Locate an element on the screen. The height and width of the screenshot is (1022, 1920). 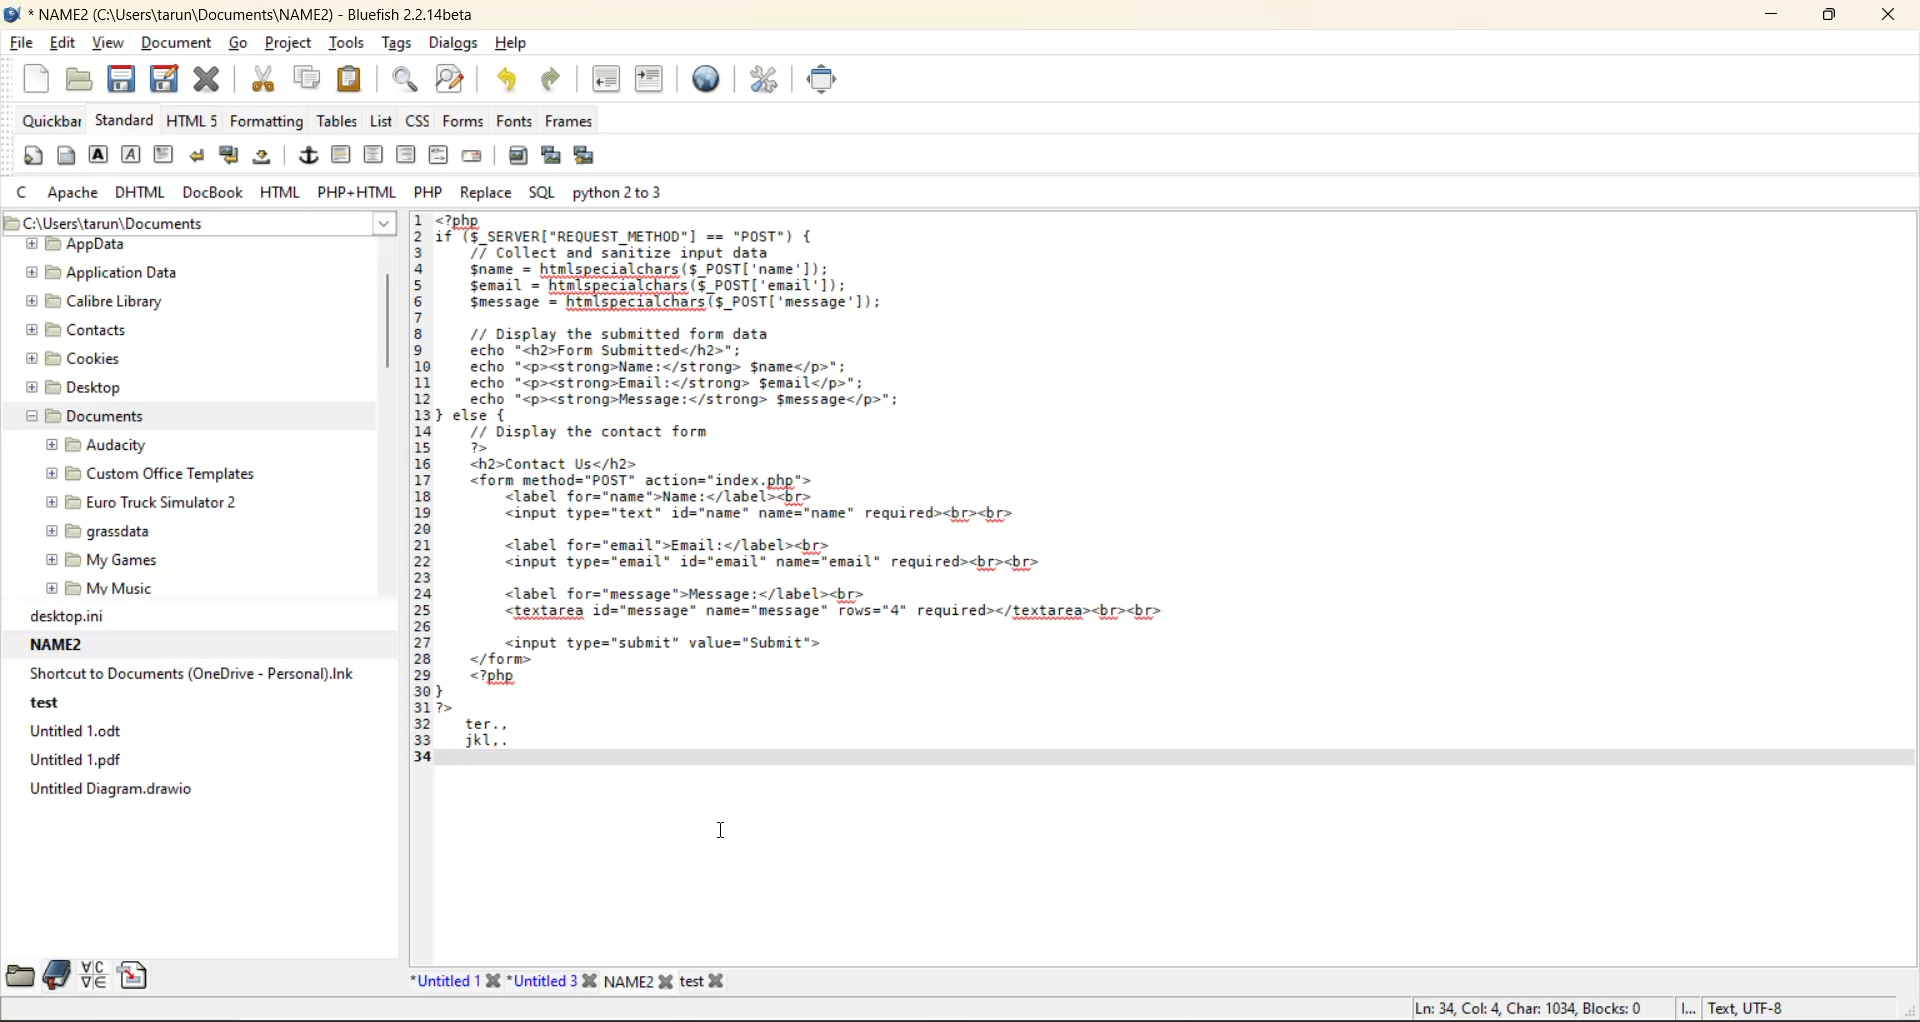
Untitled 1 is located at coordinates (452, 977).